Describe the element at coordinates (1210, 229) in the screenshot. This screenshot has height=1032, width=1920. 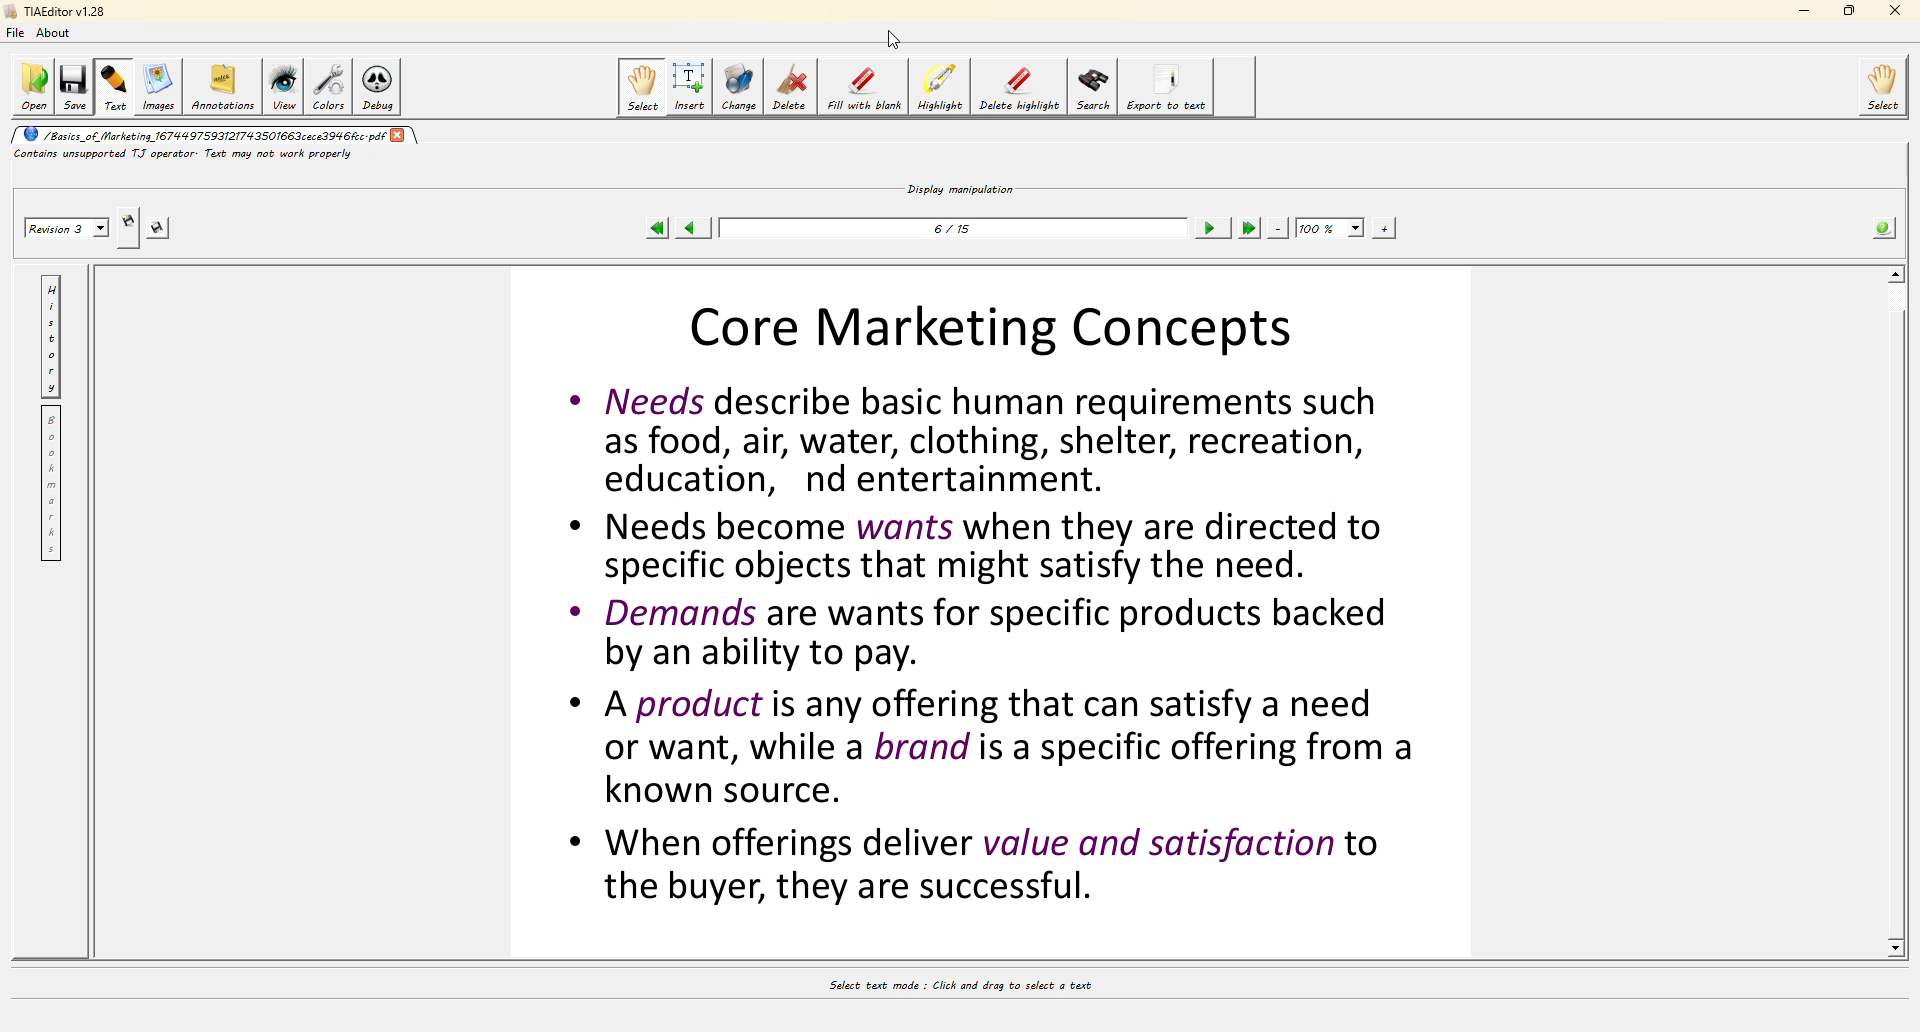
I see `next page` at that location.